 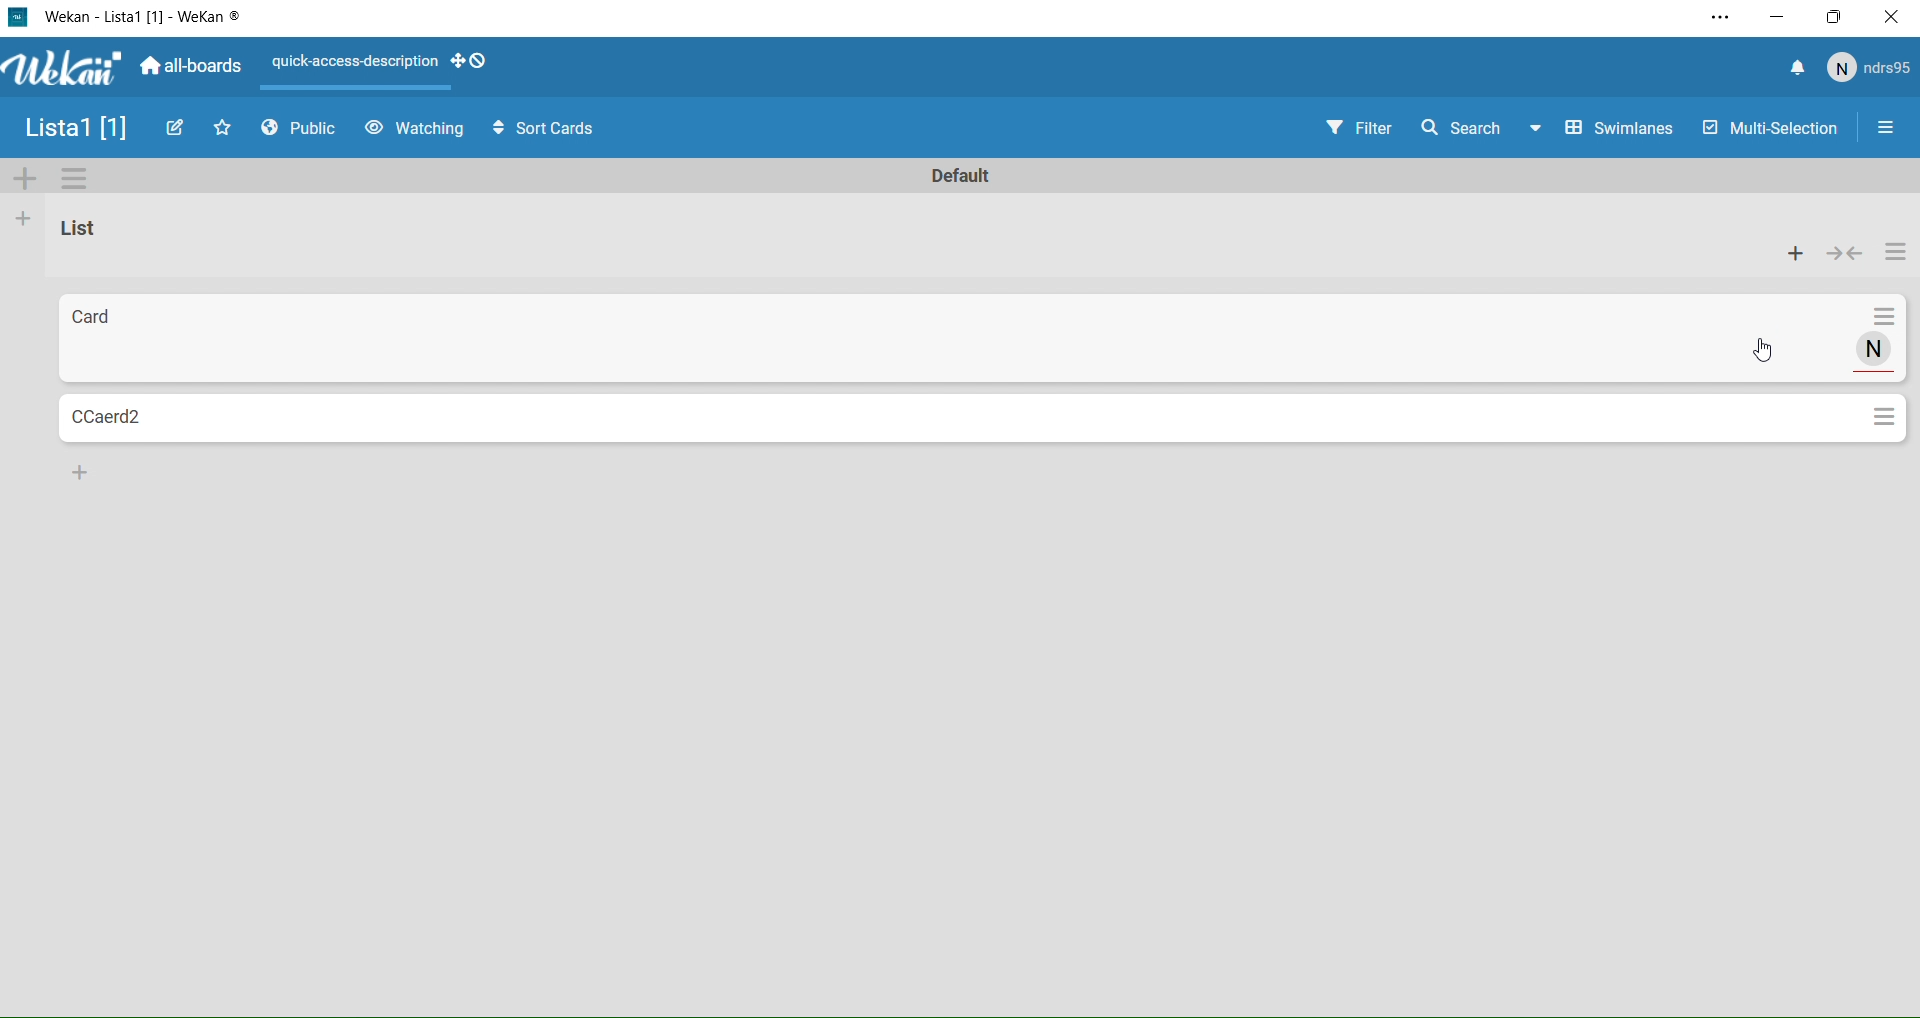 I want to click on Search, so click(x=1460, y=127).